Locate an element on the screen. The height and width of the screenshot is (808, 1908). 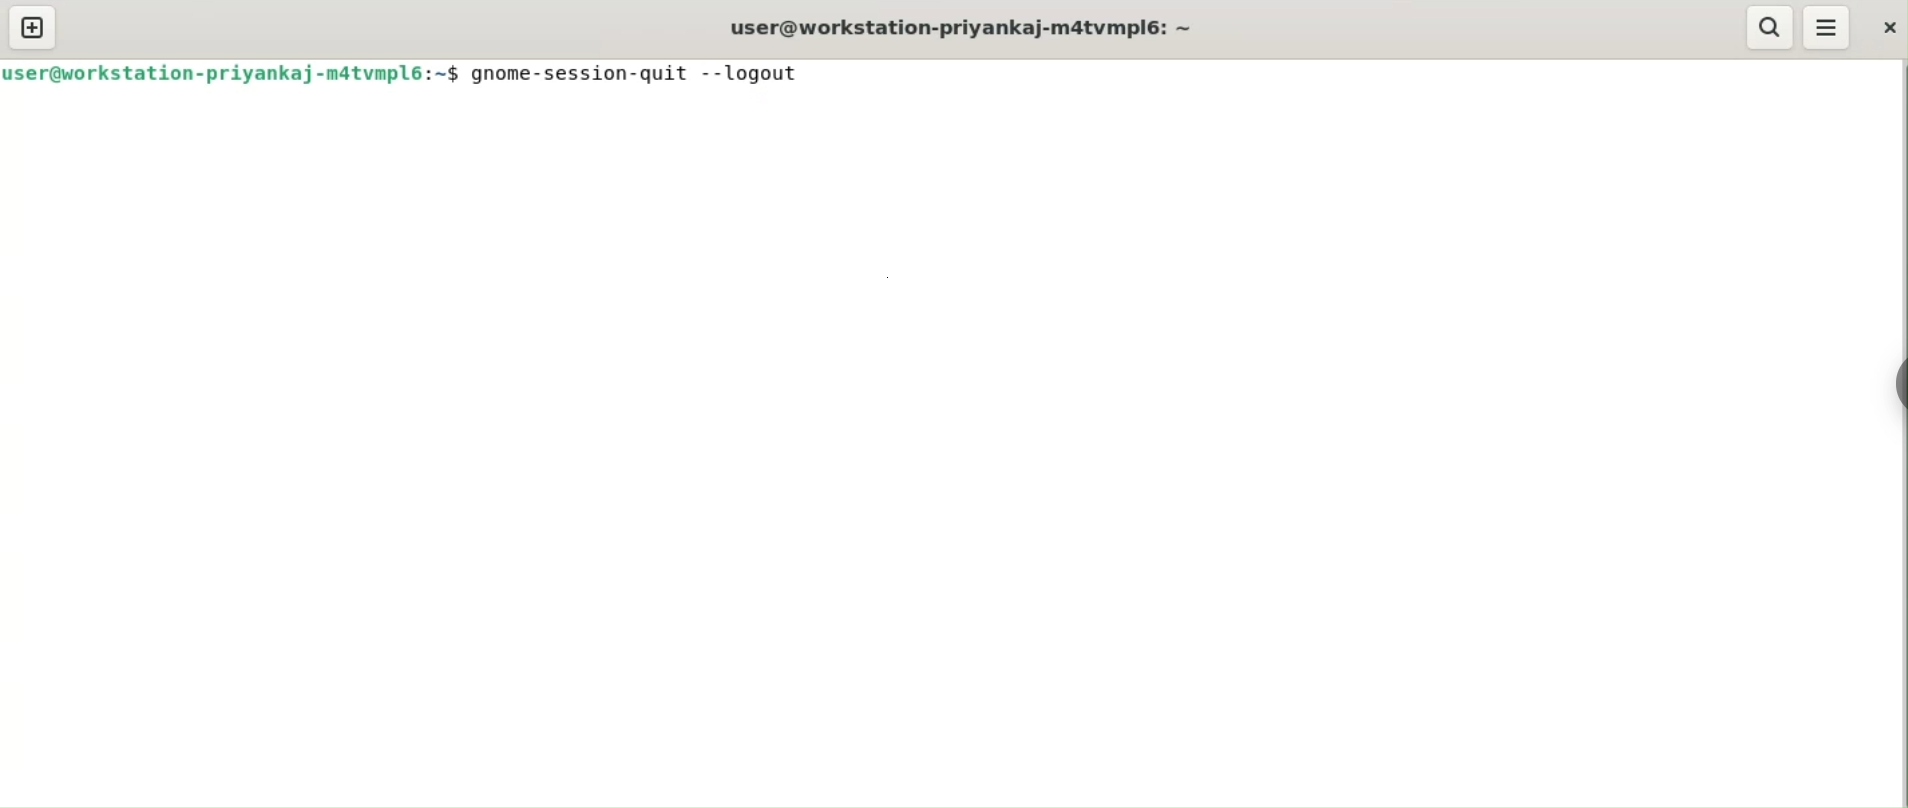
terminal title: user@workstation-priyankaj-m4tvmpl6: ~ is located at coordinates (965, 25).